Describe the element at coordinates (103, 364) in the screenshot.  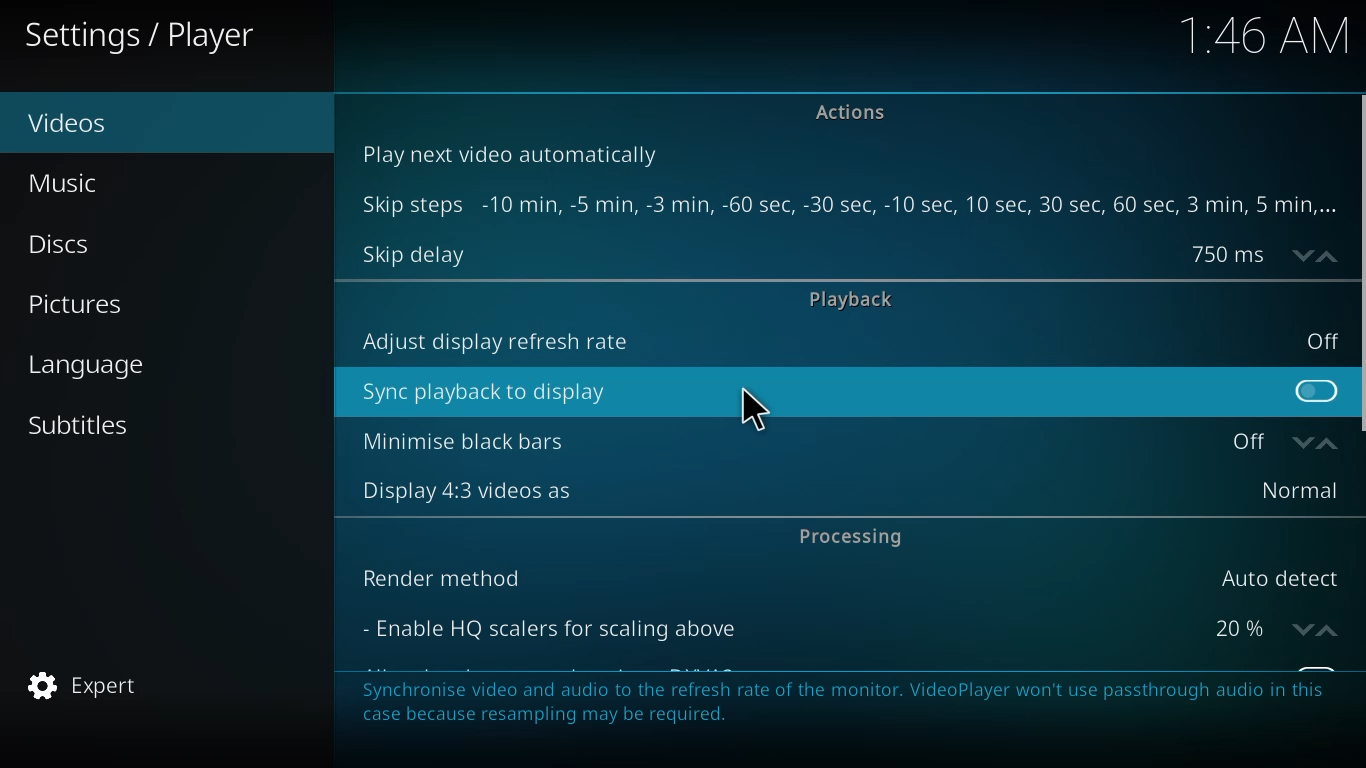
I see `language` at that location.